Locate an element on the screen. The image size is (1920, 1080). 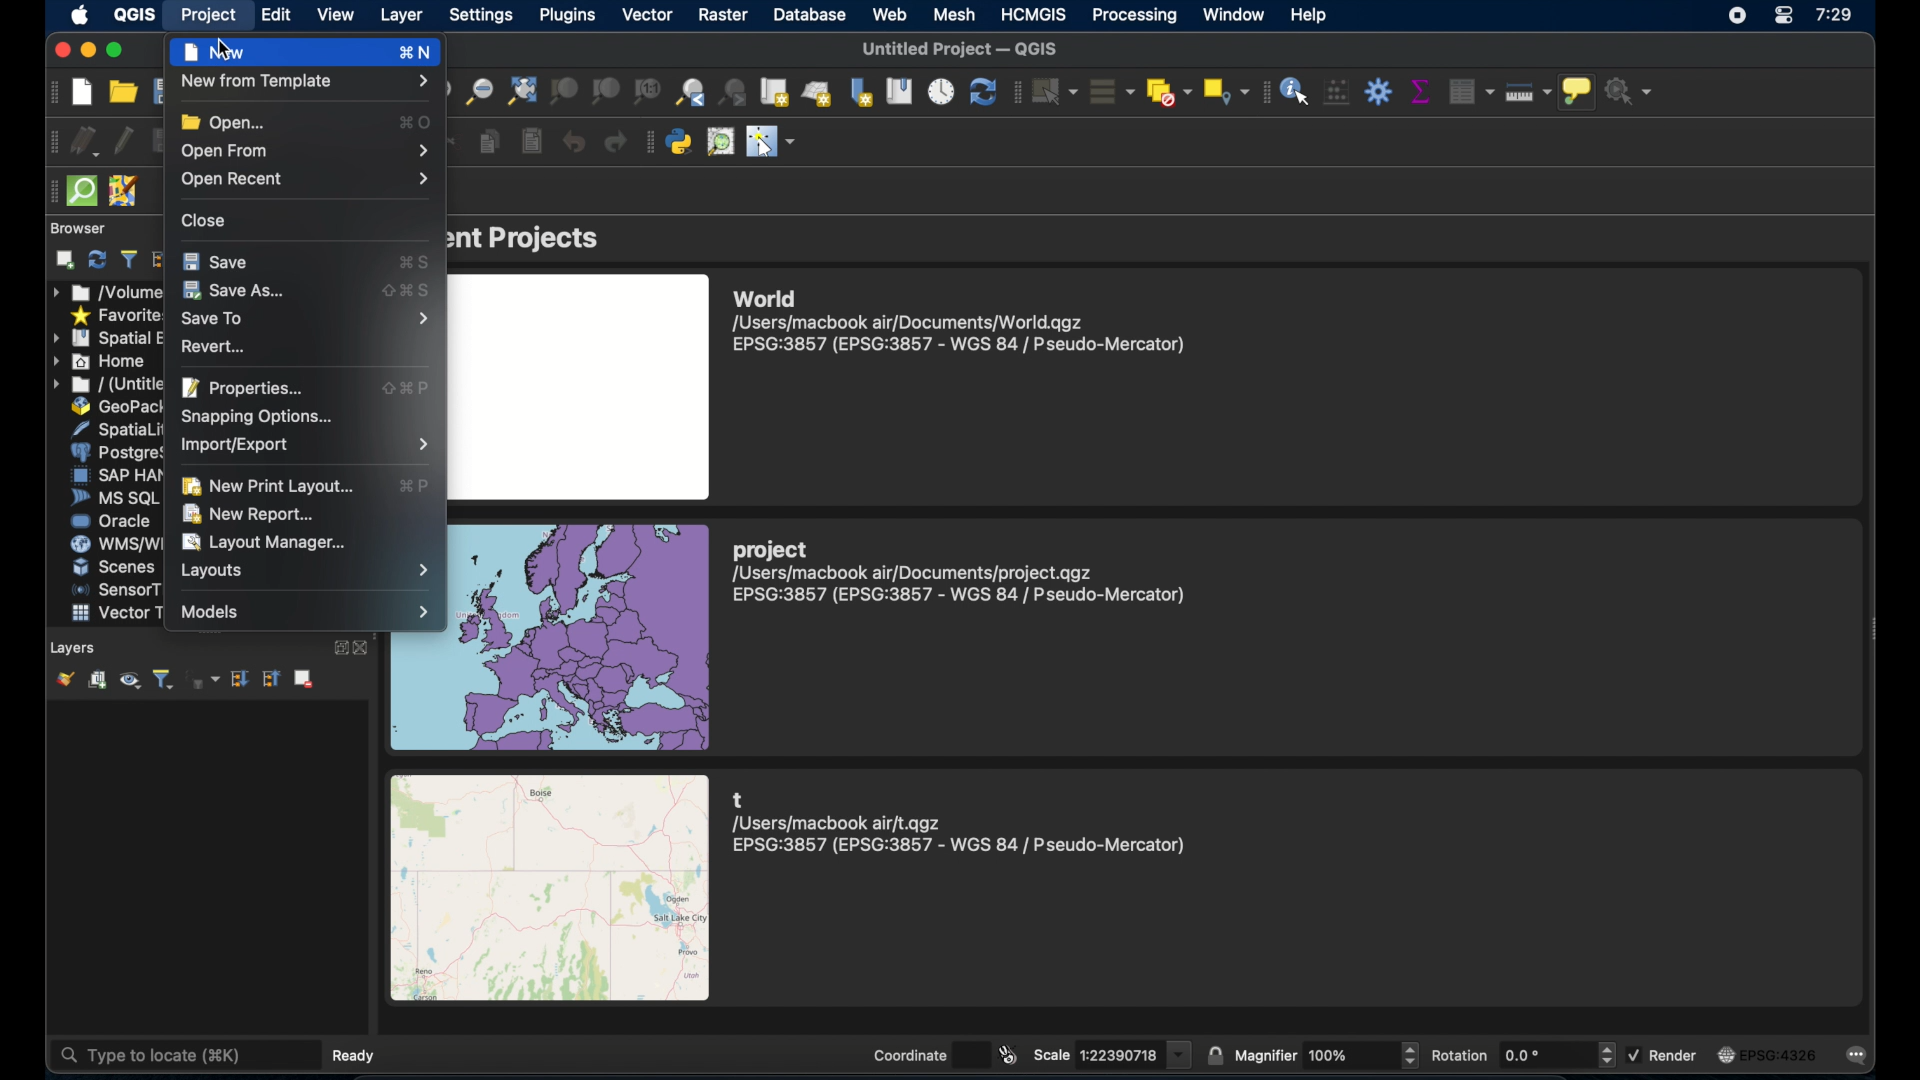
new  is located at coordinates (263, 50).